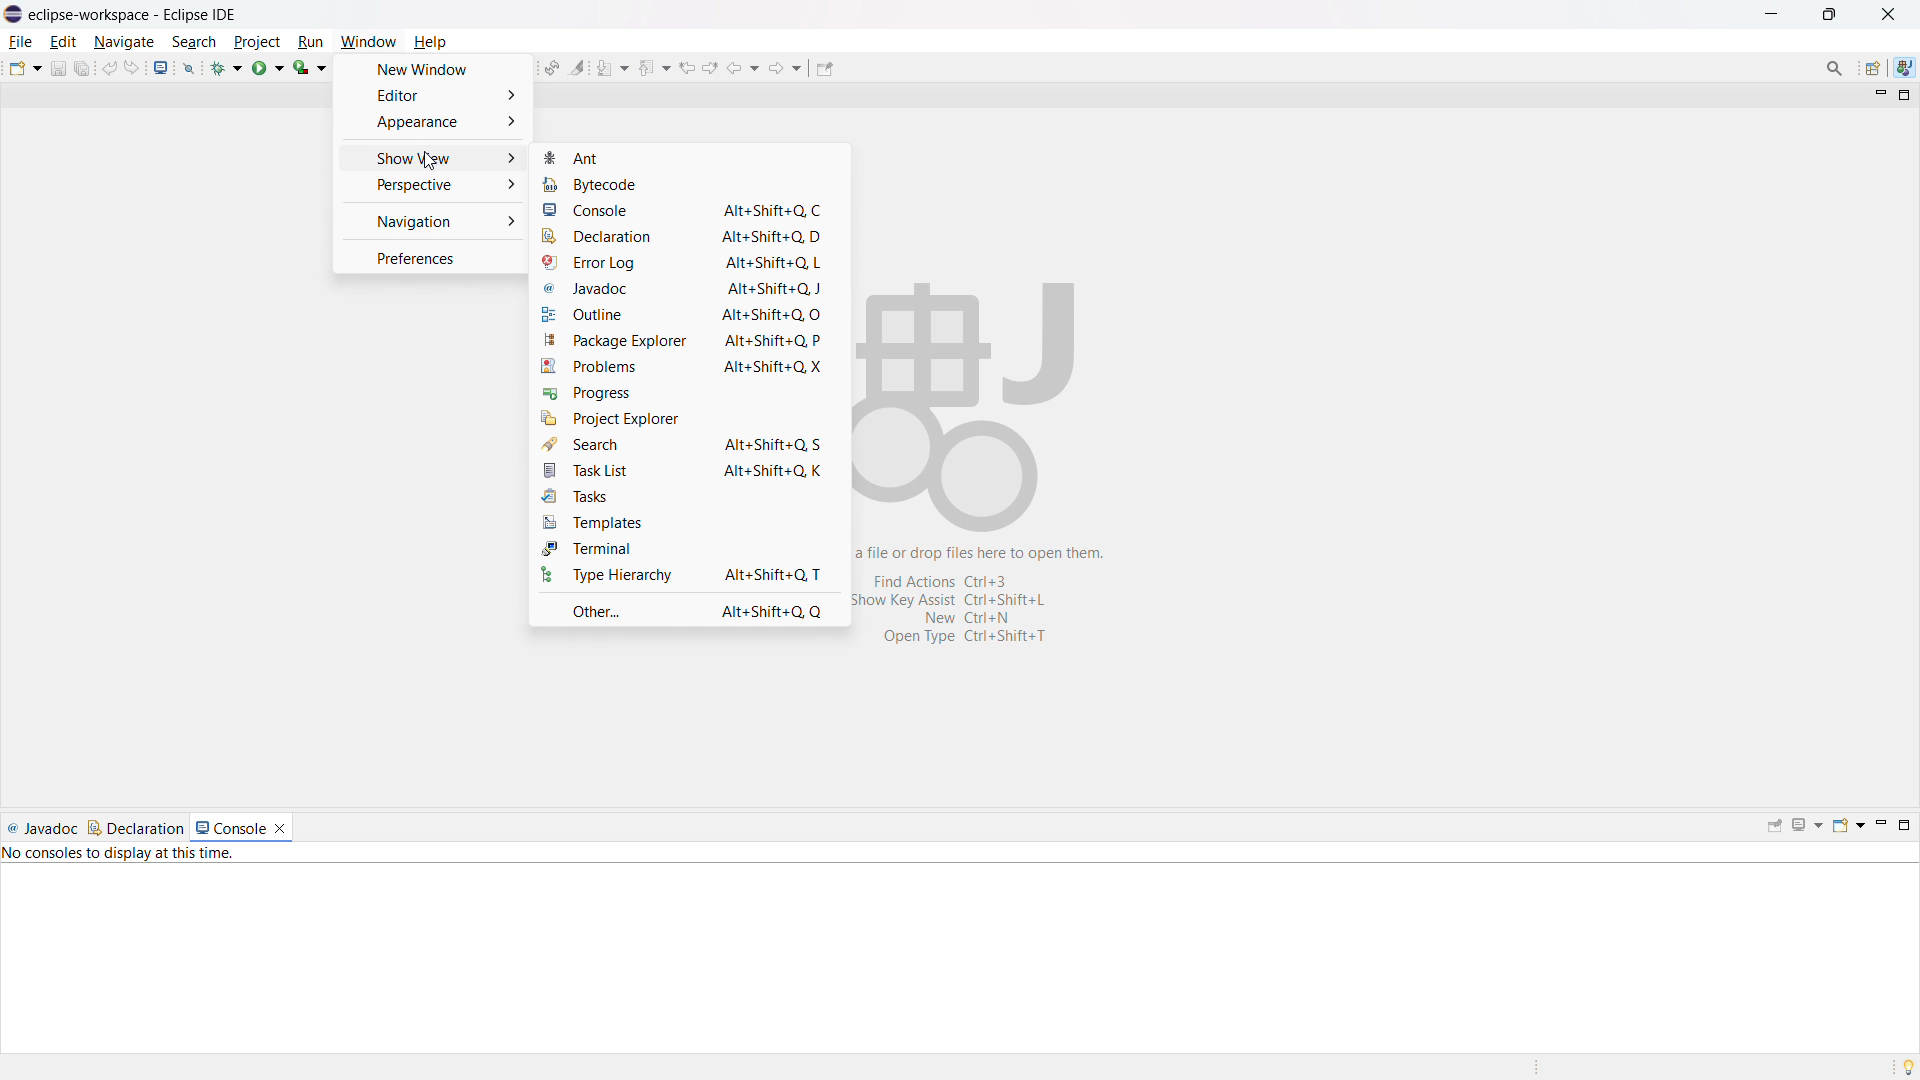 The width and height of the screenshot is (1920, 1080). What do you see at coordinates (429, 258) in the screenshot?
I see `preferences` at bounding box center [429, 258].